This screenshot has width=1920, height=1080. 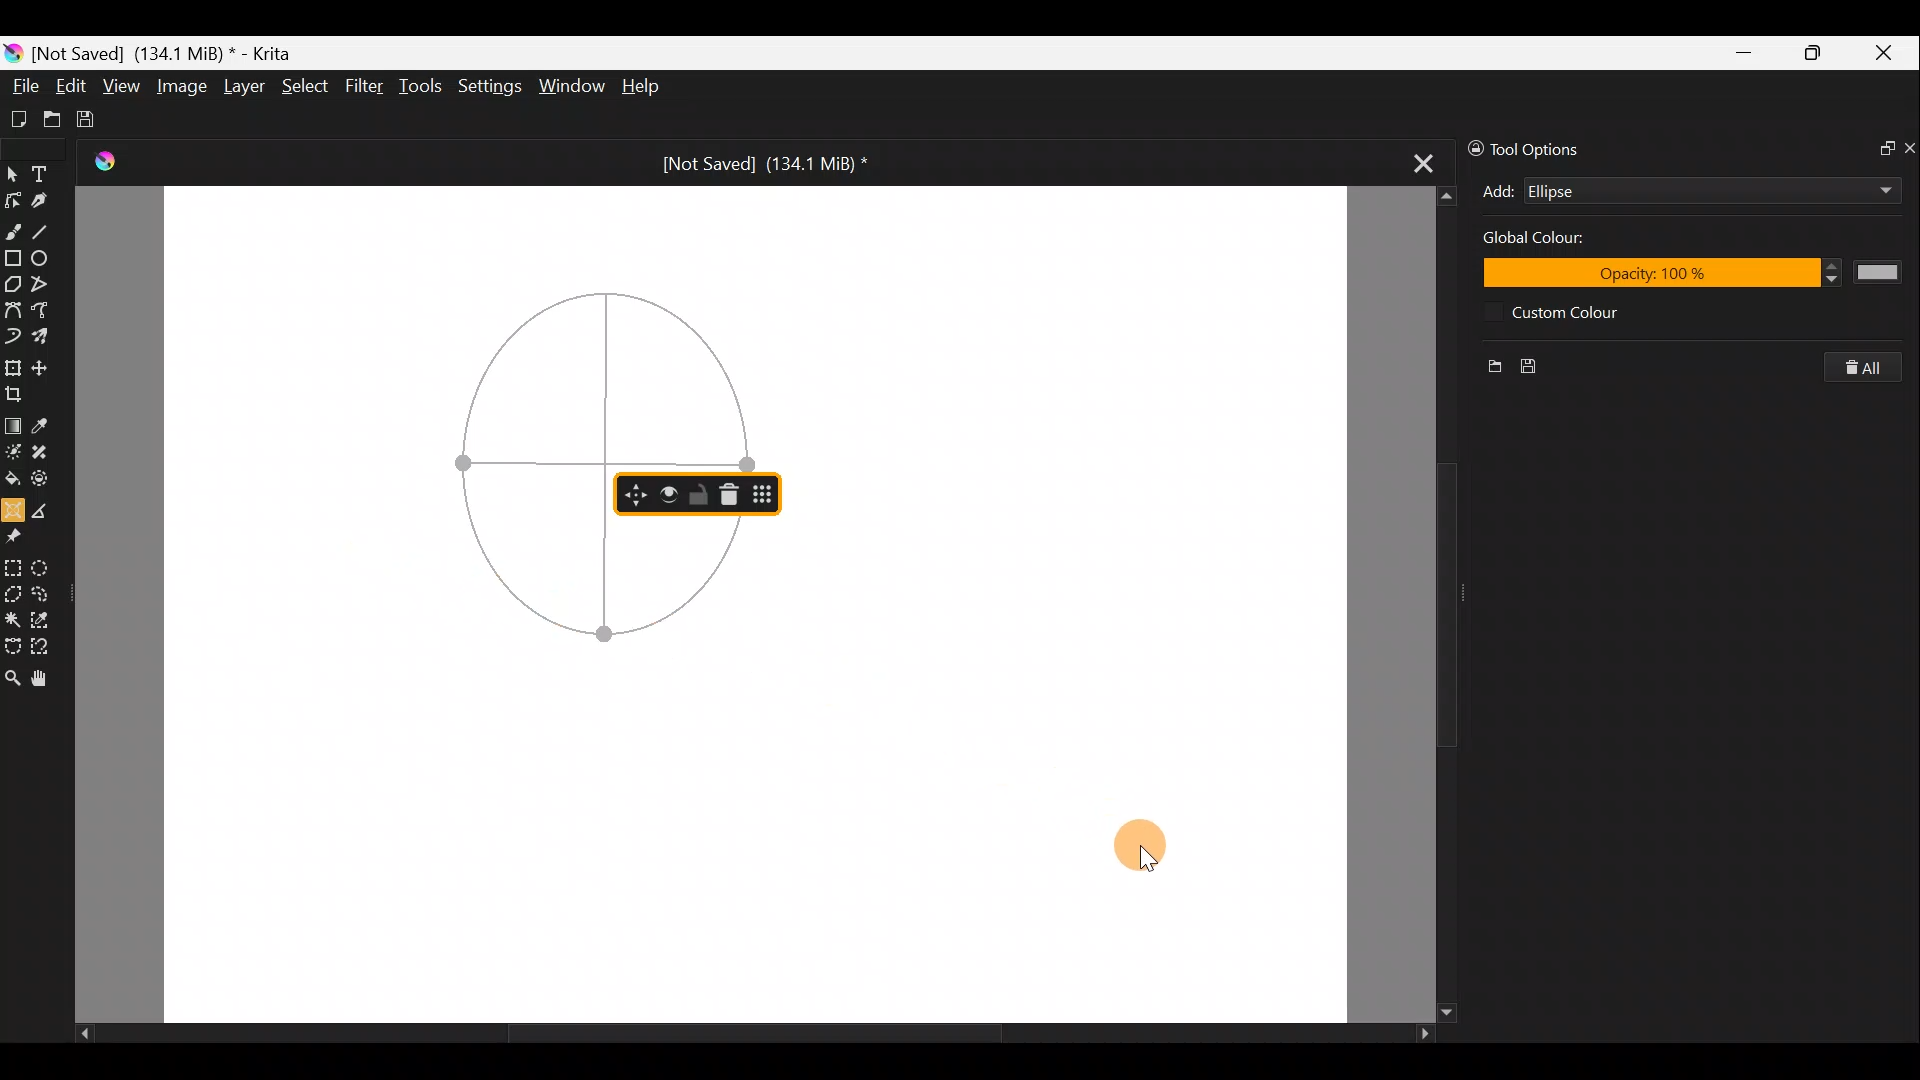 What do you see at coordinates (102, 162) in the screenshot?
I see `Krita Logo` at bounding box center [102, 162].